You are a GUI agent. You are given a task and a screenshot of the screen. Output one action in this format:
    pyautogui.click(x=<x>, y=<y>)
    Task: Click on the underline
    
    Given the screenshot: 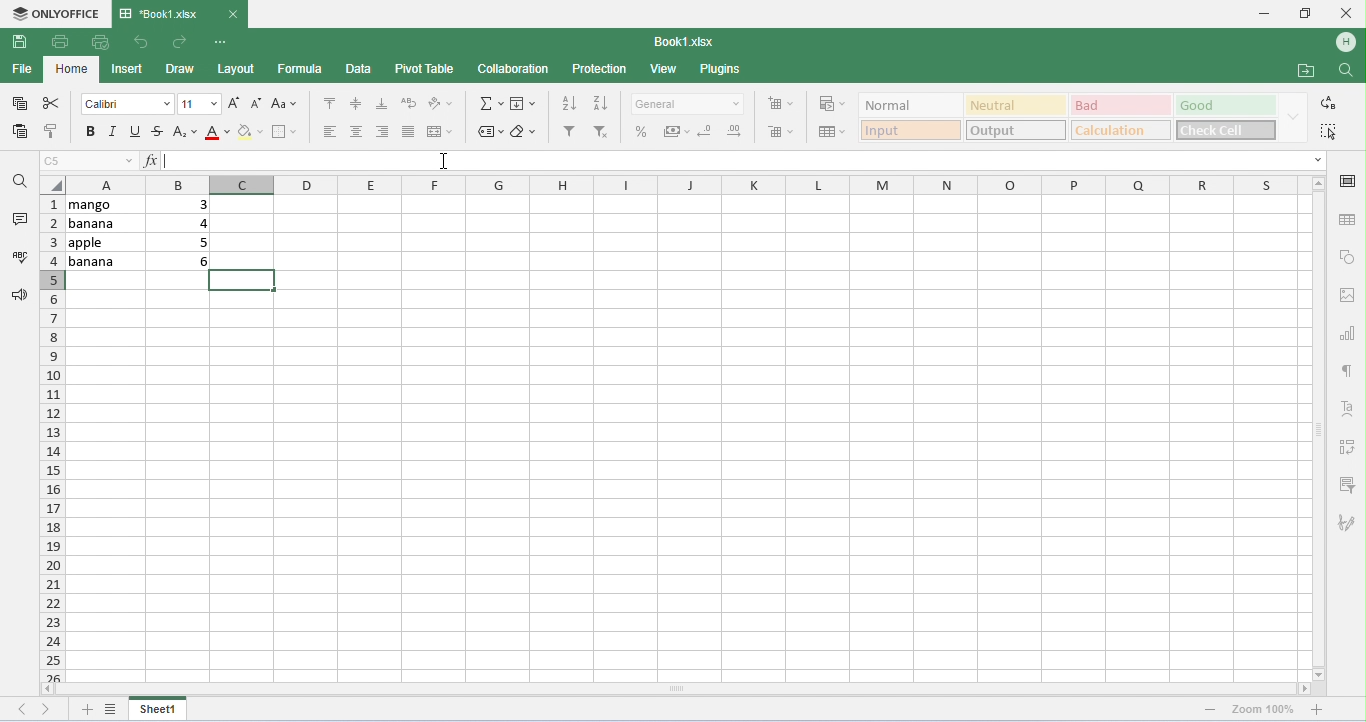 What is the action you would take?
    pyautogui.click(x=133, y=131)
    